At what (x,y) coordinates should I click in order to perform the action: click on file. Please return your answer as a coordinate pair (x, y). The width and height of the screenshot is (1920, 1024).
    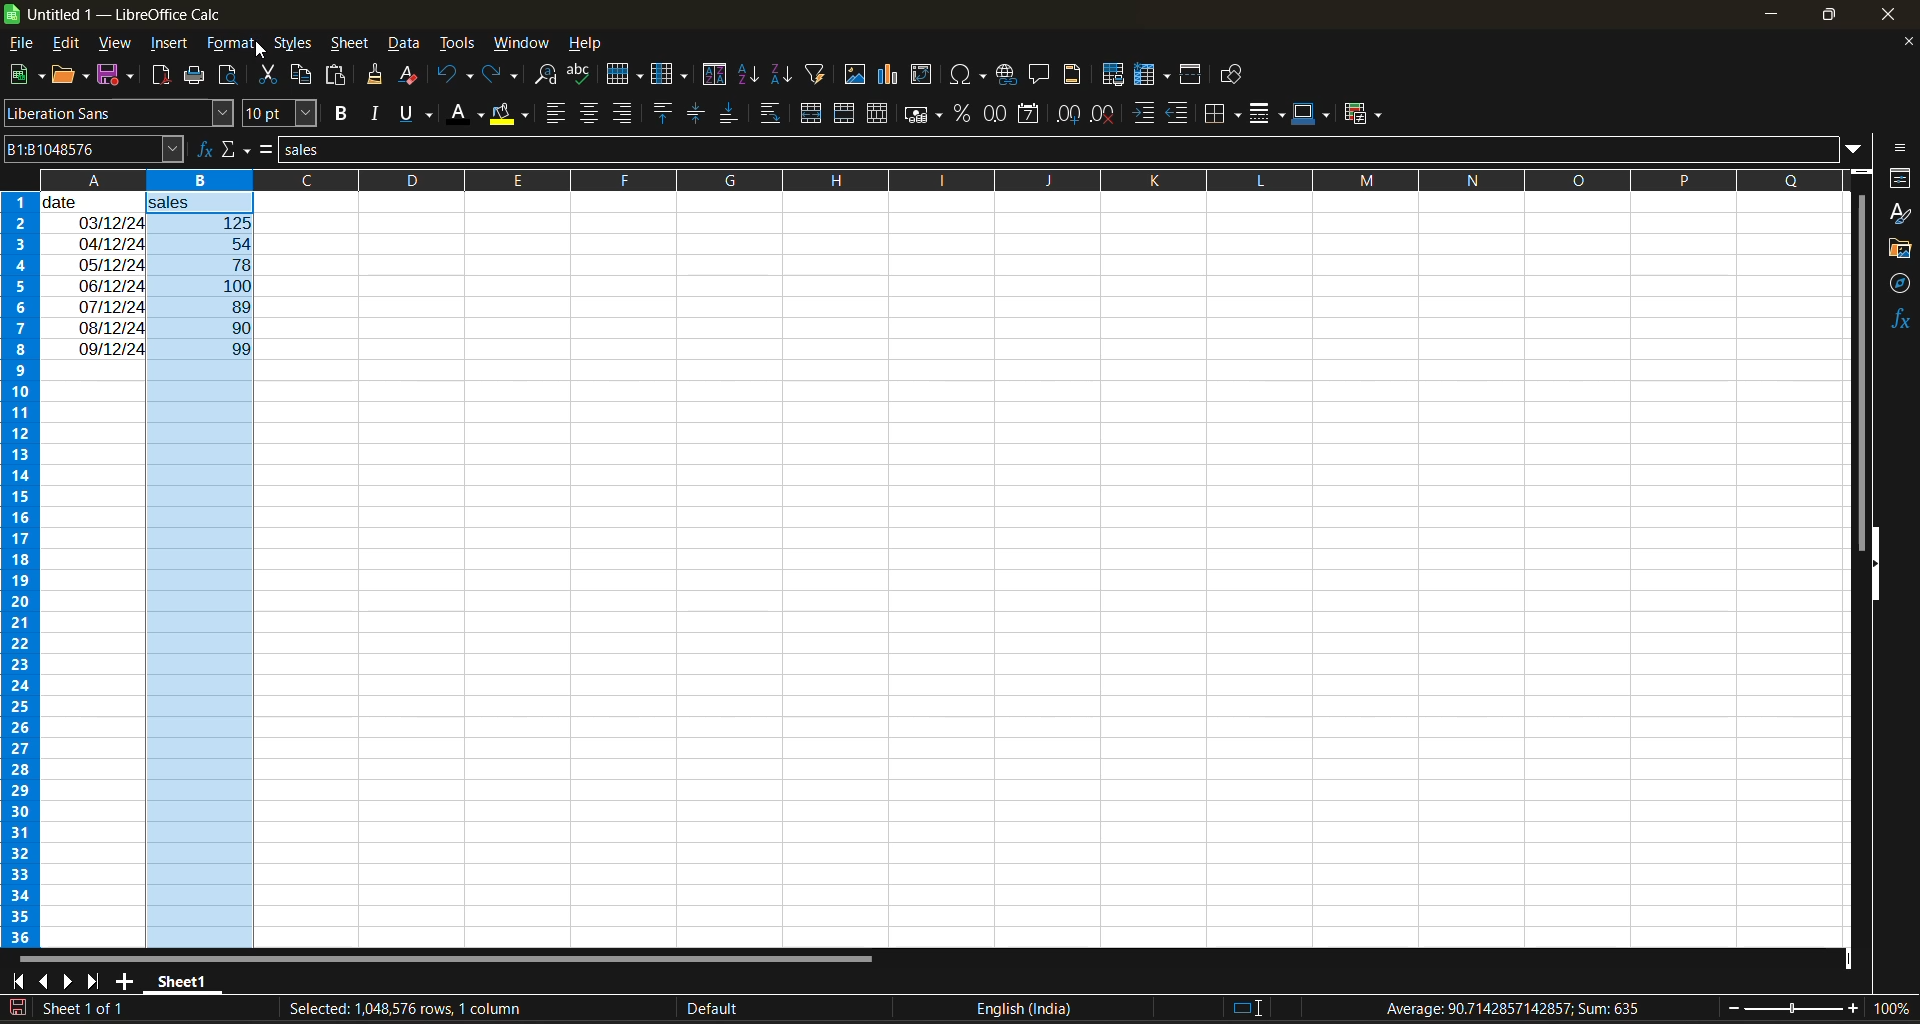
    Looking at the image, I should click on (24, 42).